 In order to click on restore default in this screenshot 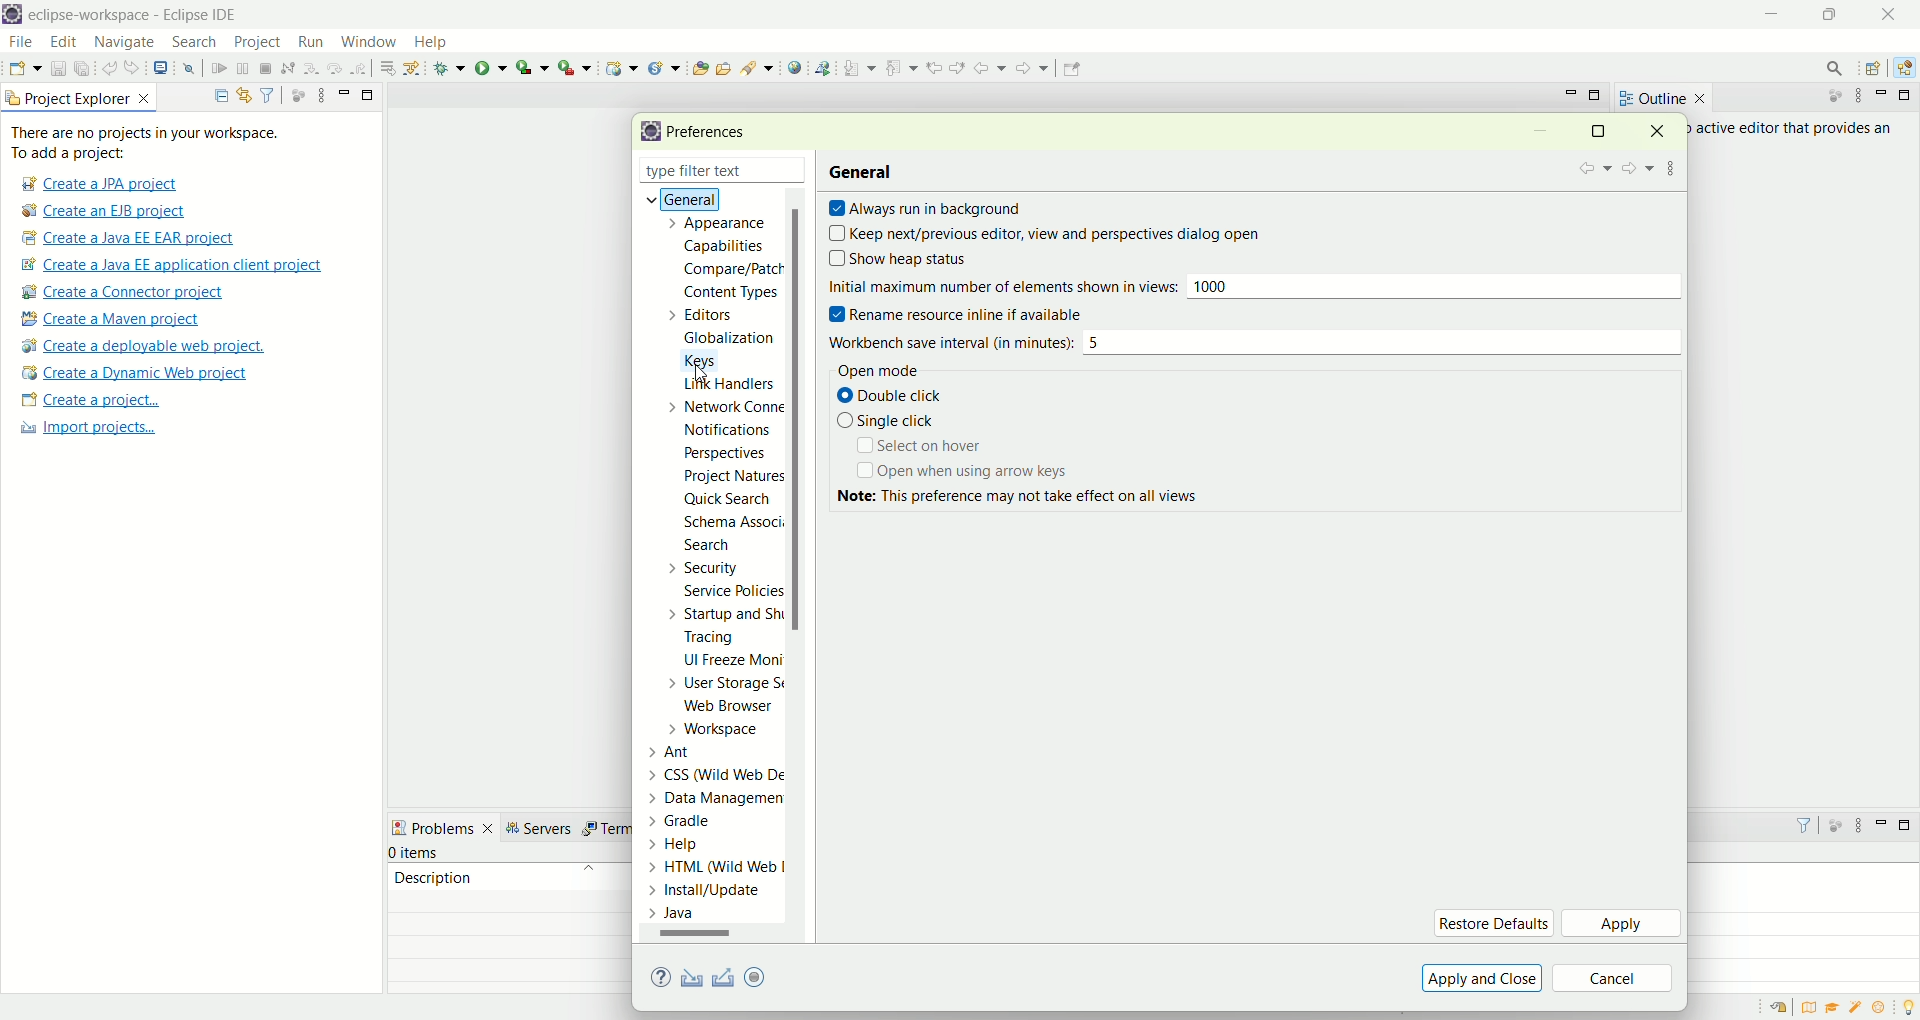, I will do `click(1493, 923)`.